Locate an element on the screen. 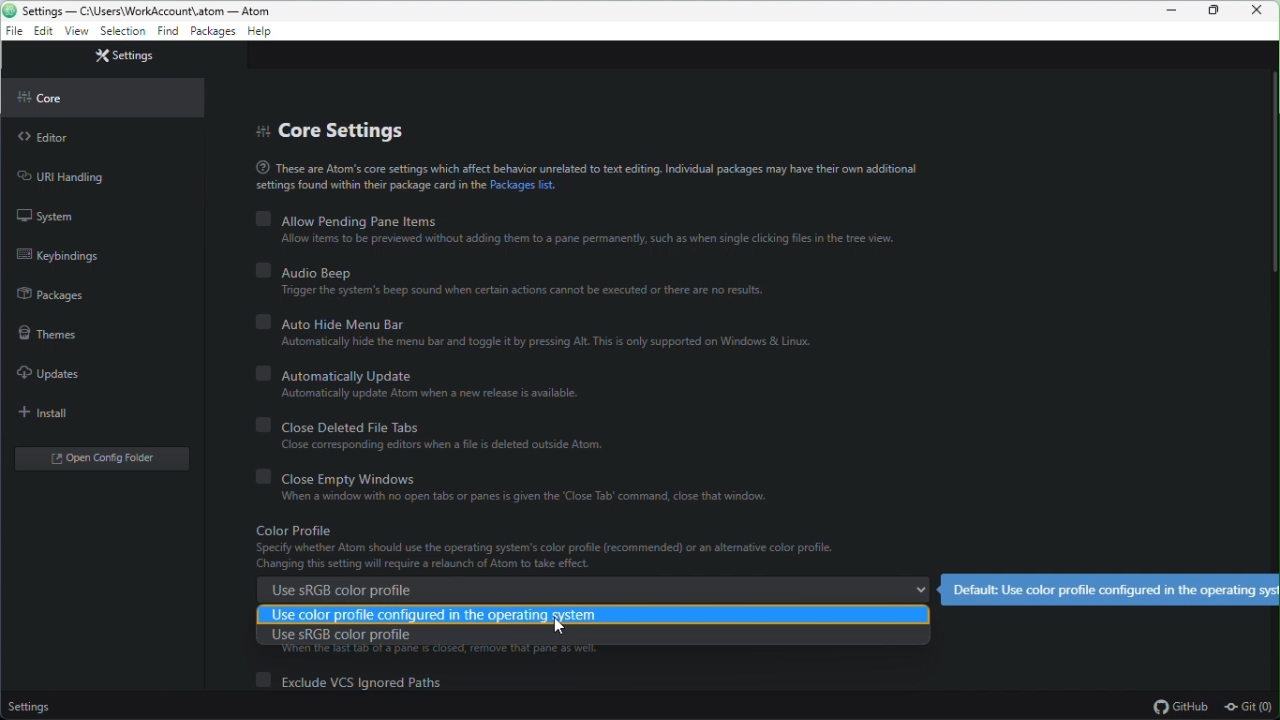  Themes is located at coordinates (45, 332).